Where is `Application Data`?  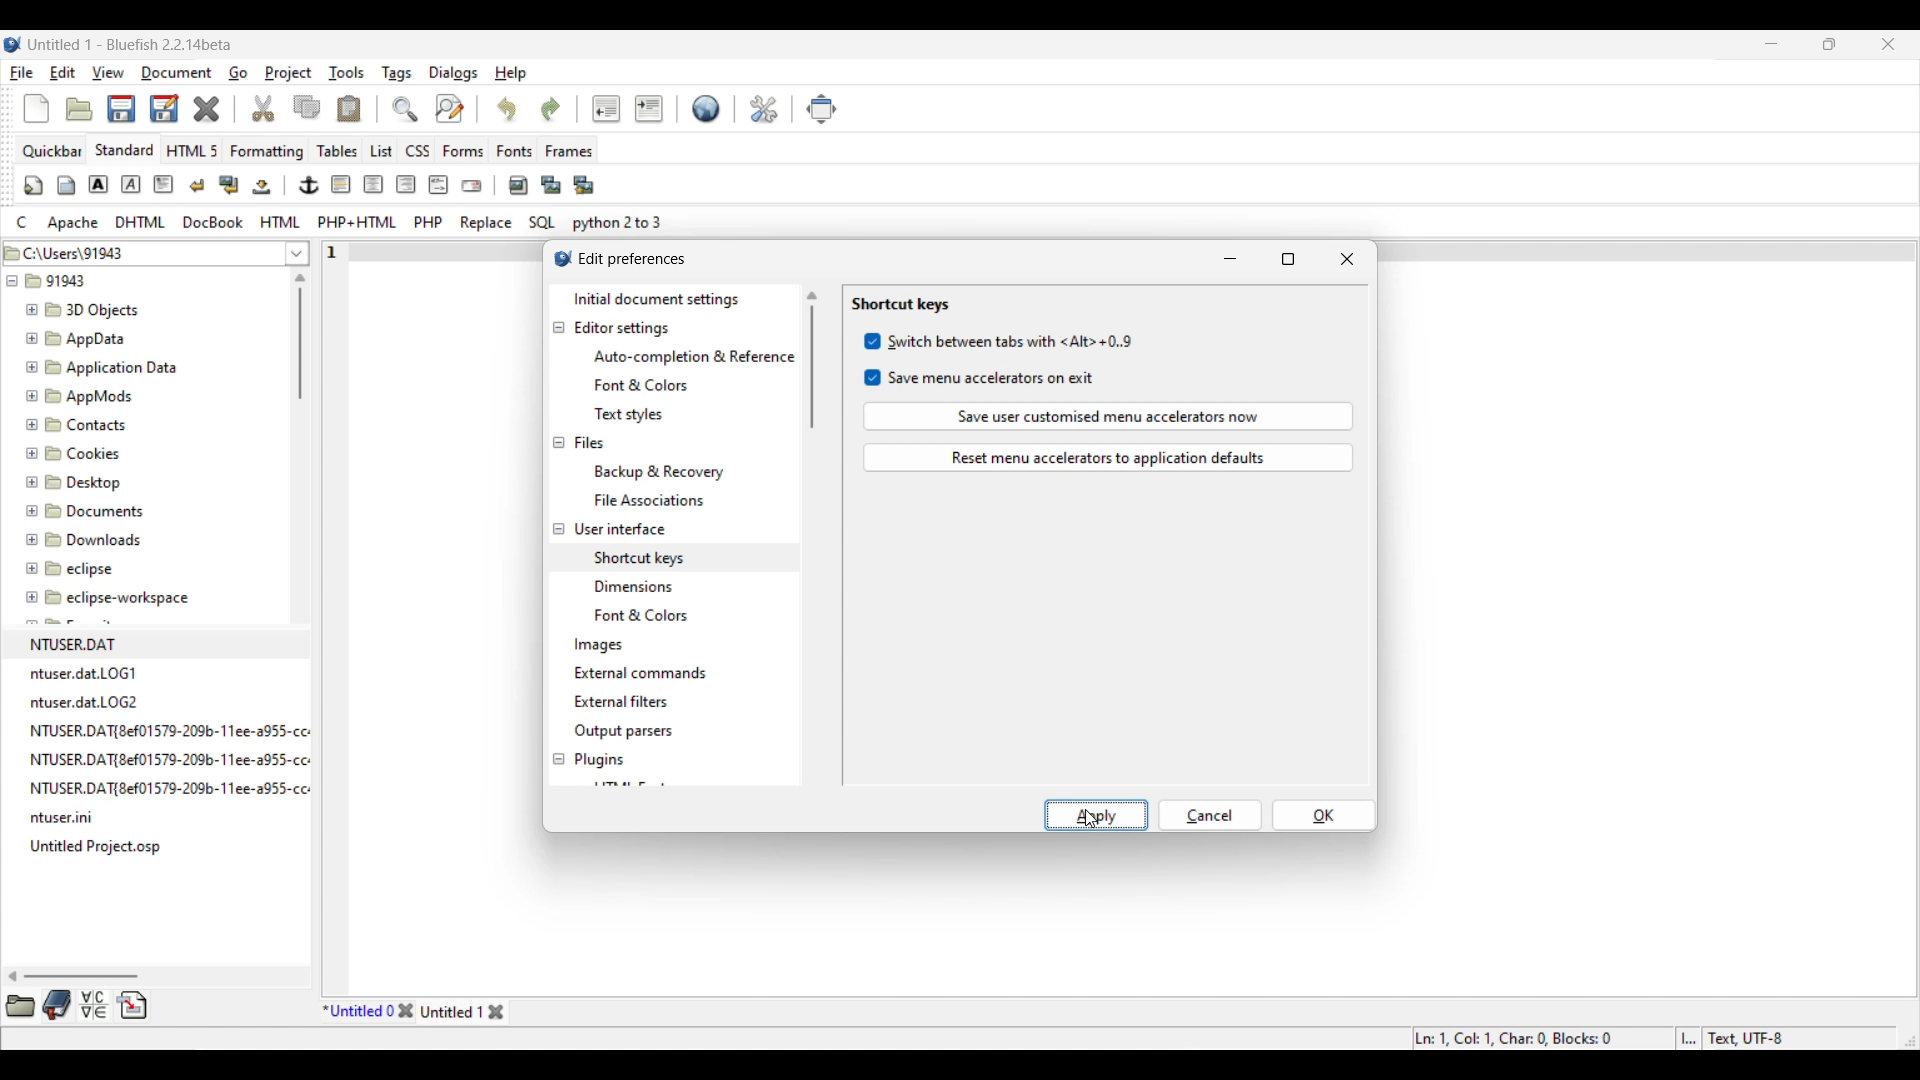 Application Data is located at coordinates (101, 364).